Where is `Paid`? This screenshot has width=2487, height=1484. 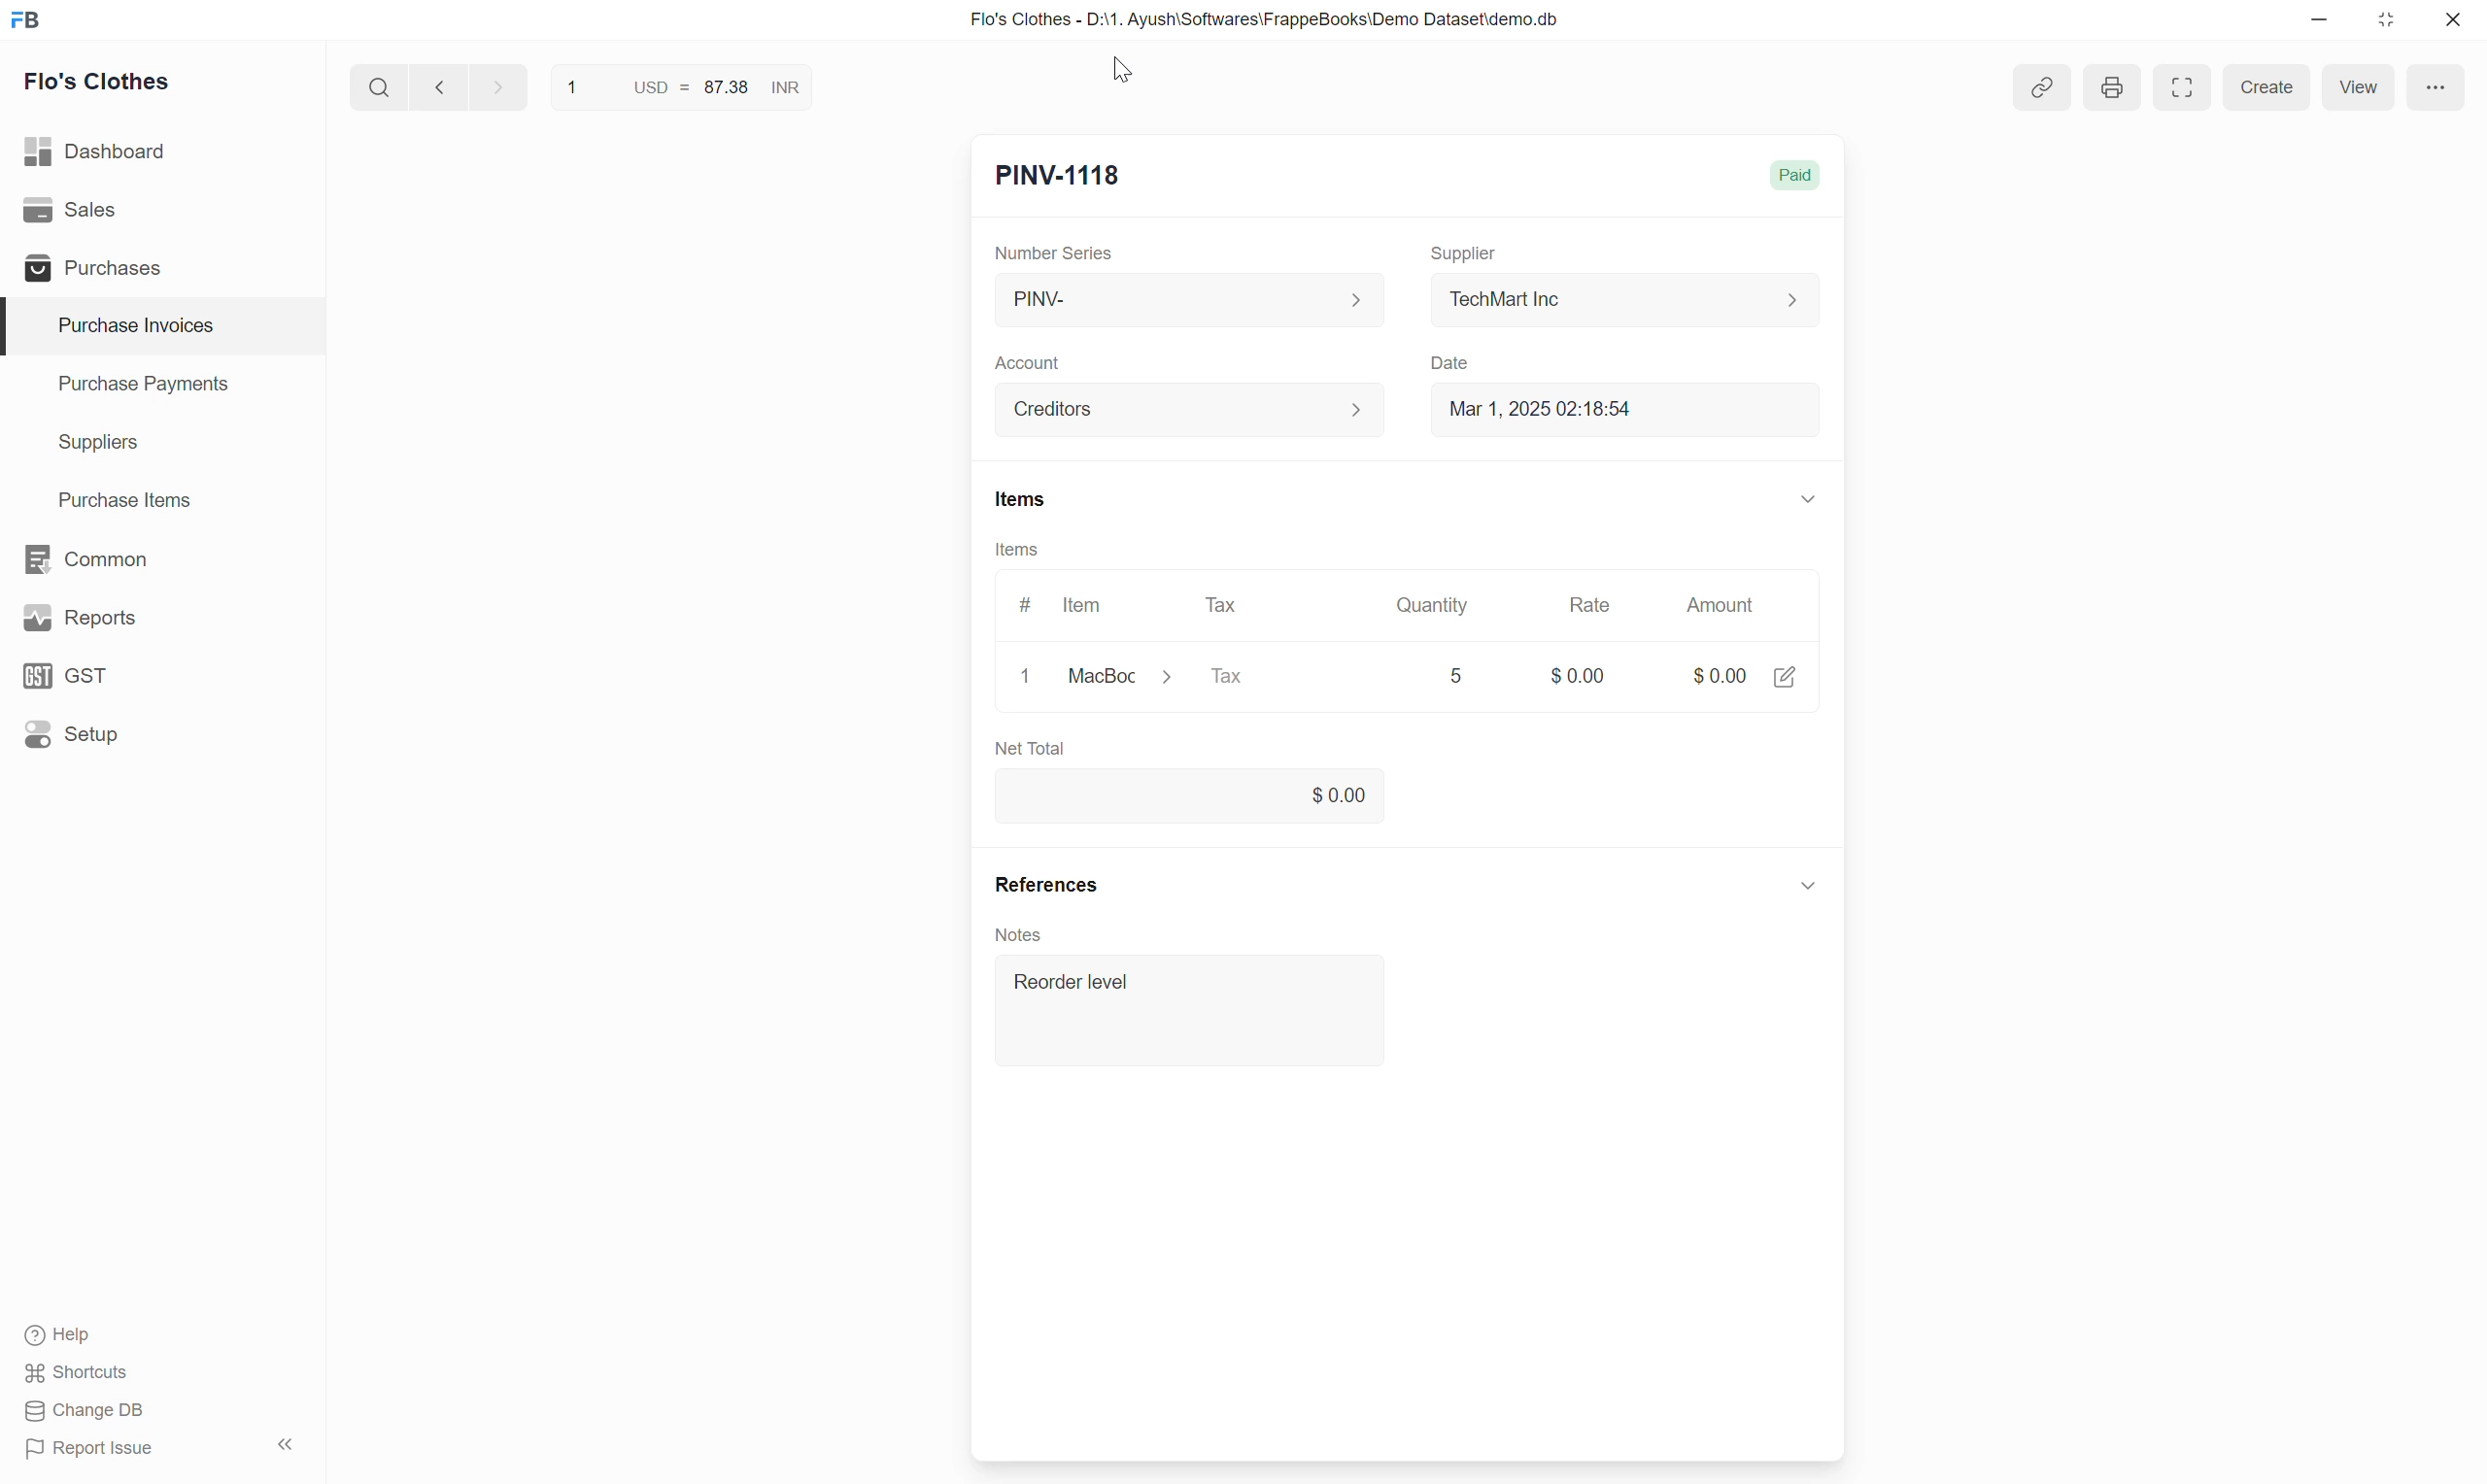
Paid is located at coordinates (1800, 173).